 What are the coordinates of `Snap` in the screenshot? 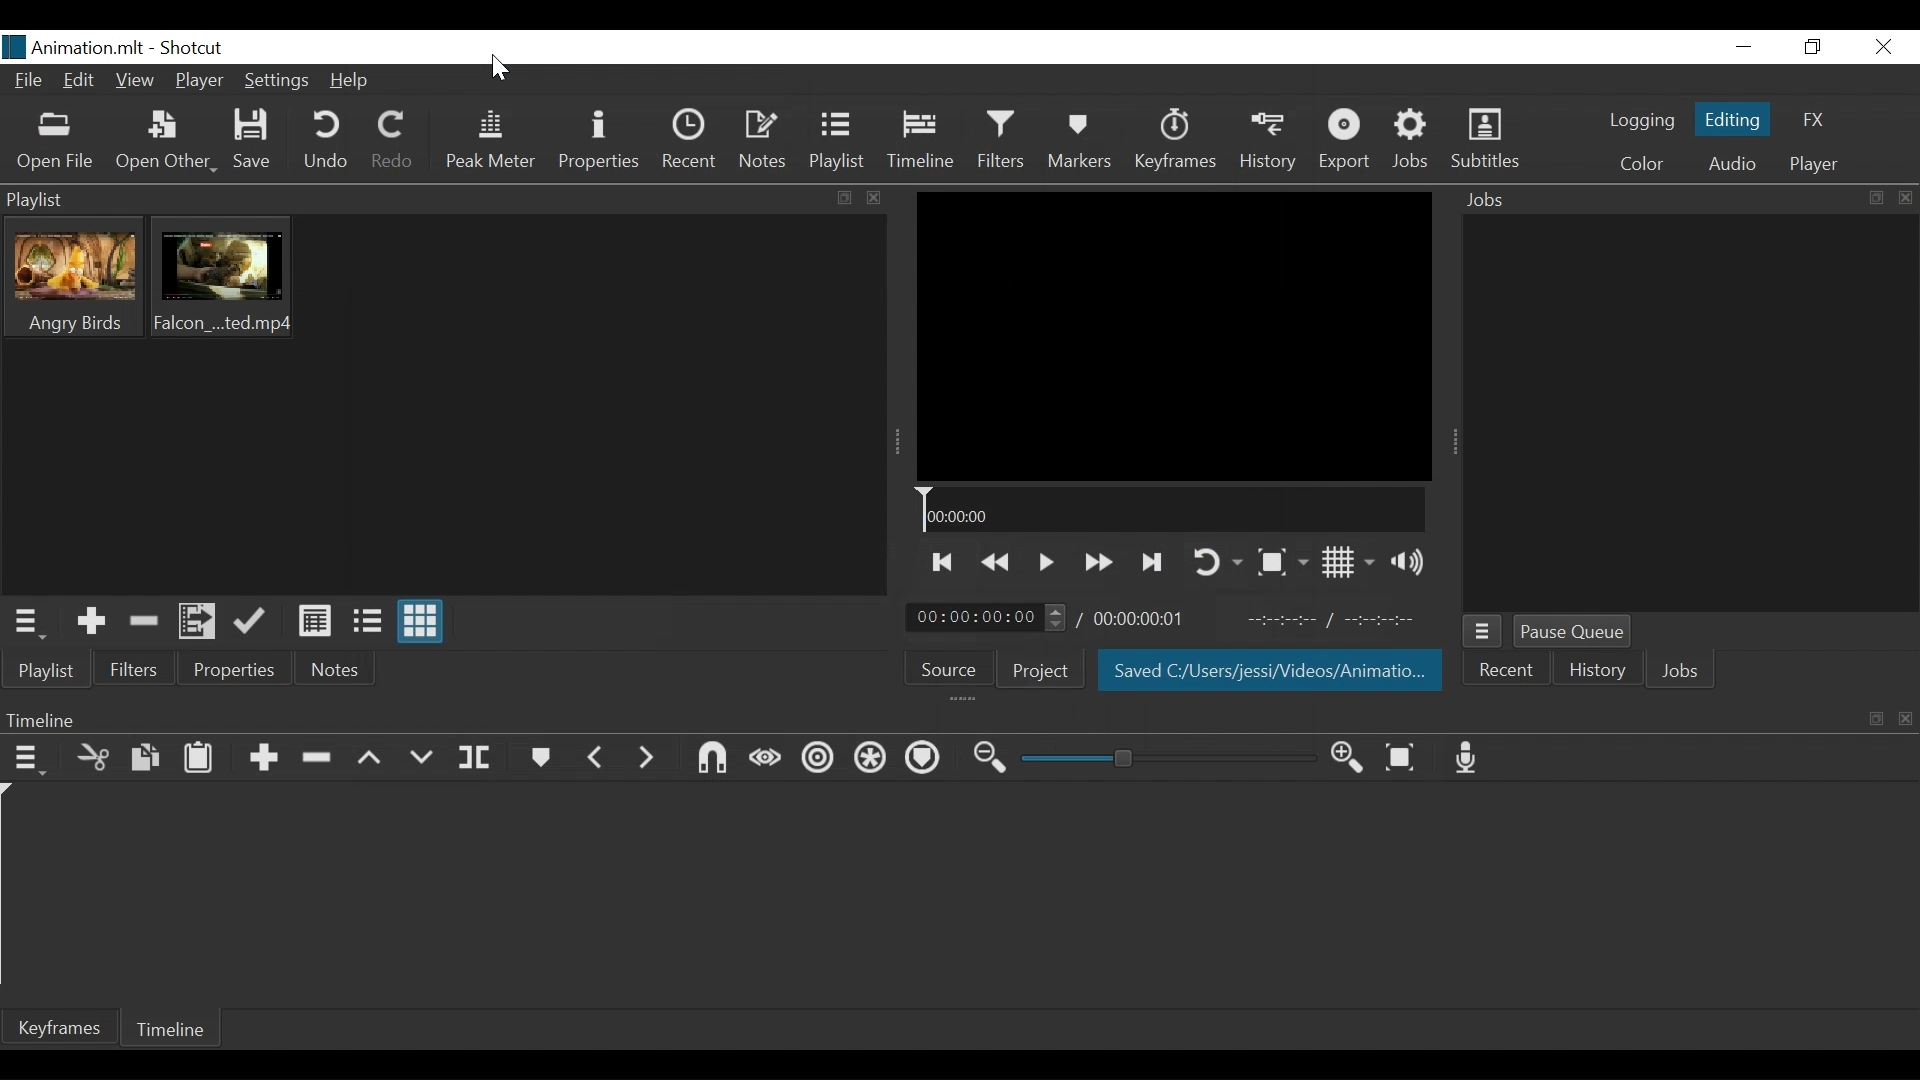 It's located at (712, 761).